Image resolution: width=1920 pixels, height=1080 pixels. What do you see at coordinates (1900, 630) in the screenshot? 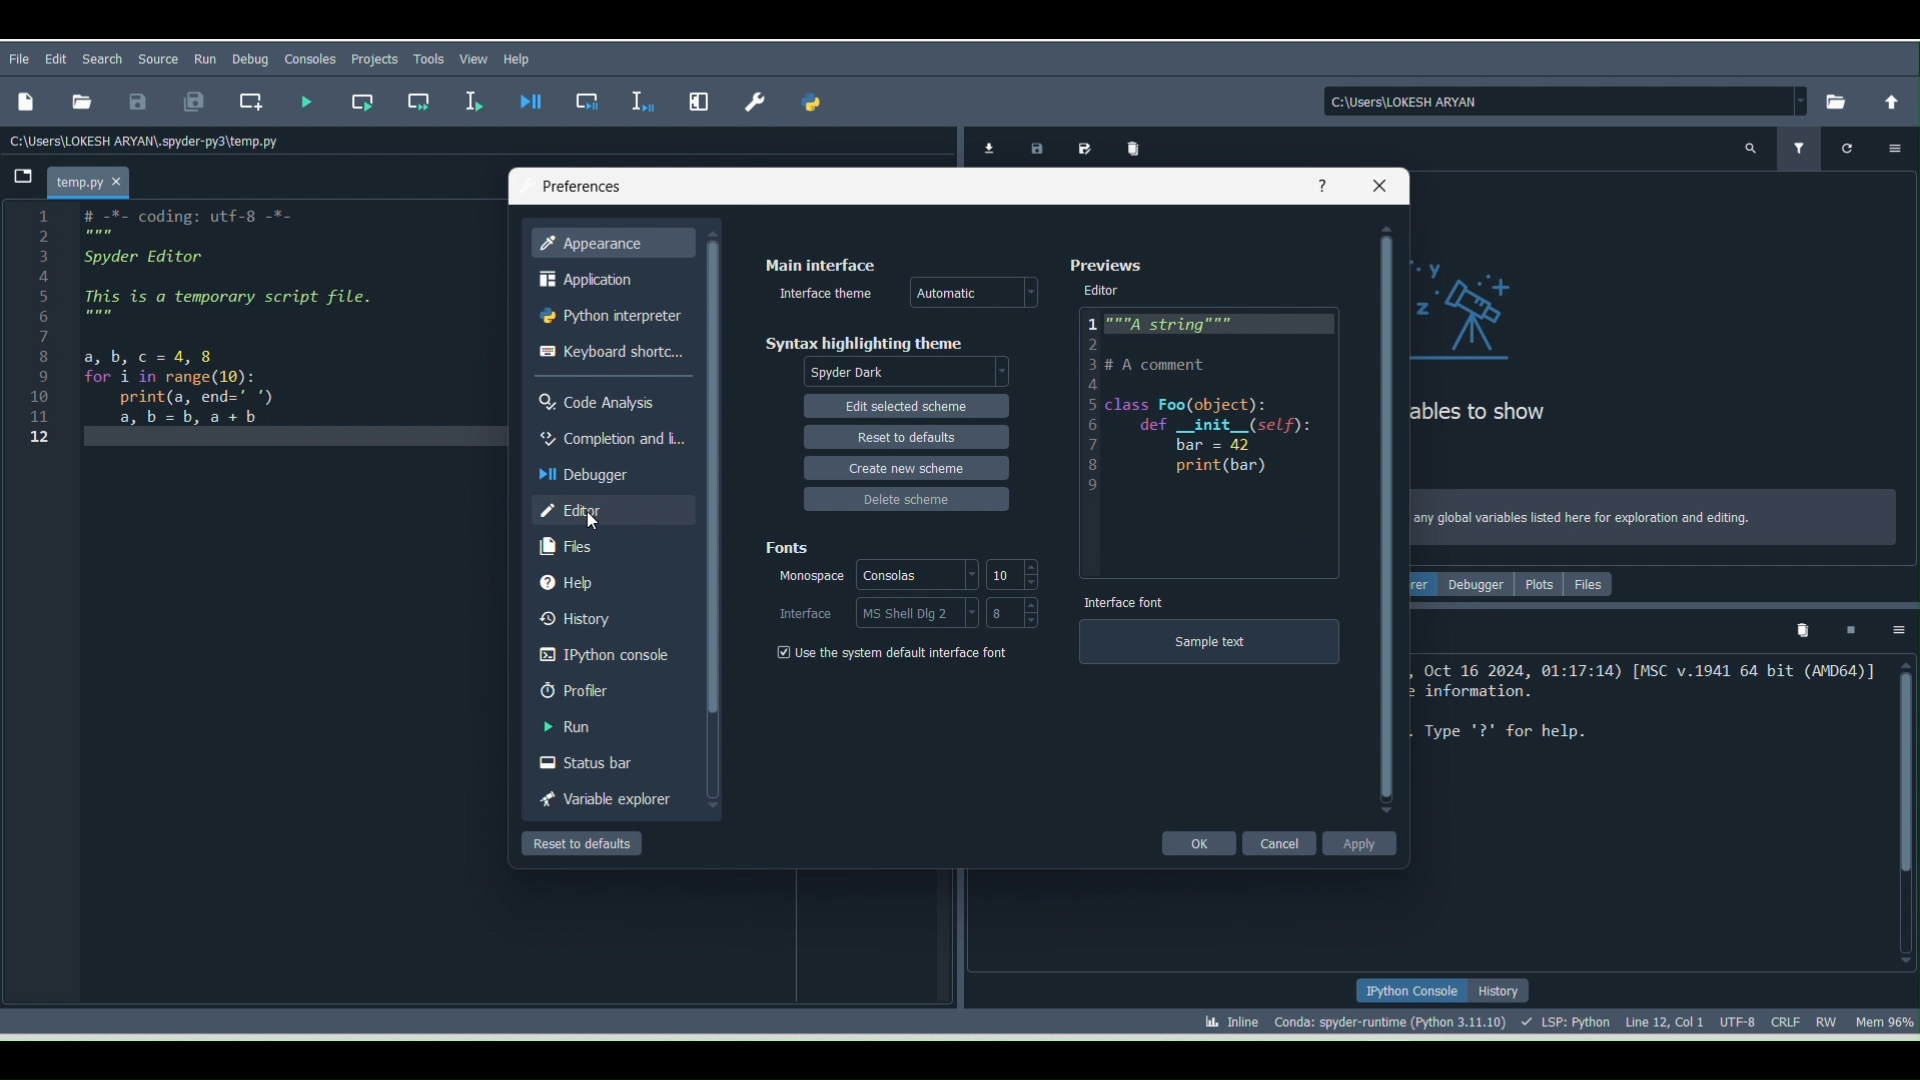
I see `Options` at bounding box center [1900, 630].